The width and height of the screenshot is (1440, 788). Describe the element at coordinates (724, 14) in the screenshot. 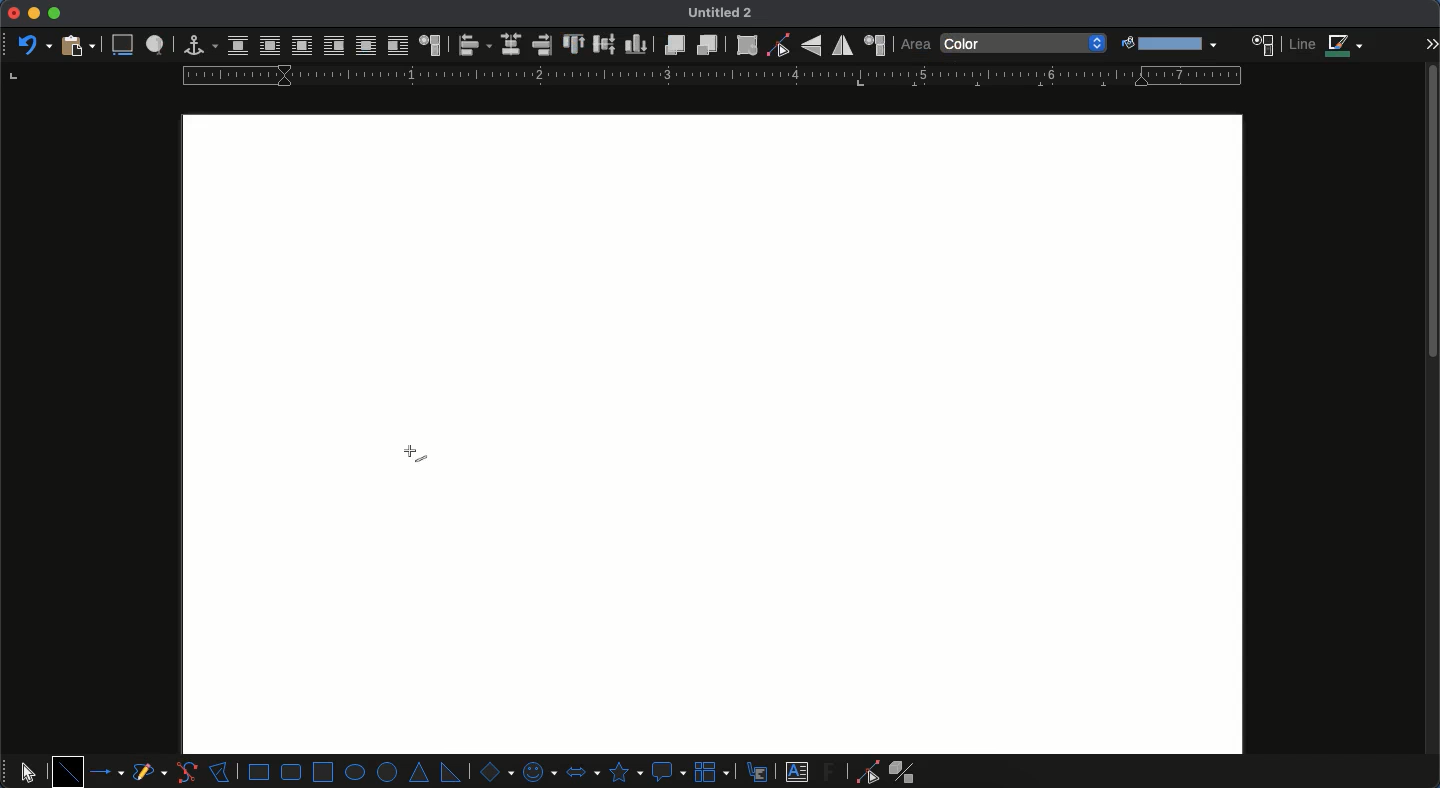

I see `Untitled 2 - name` at that location.